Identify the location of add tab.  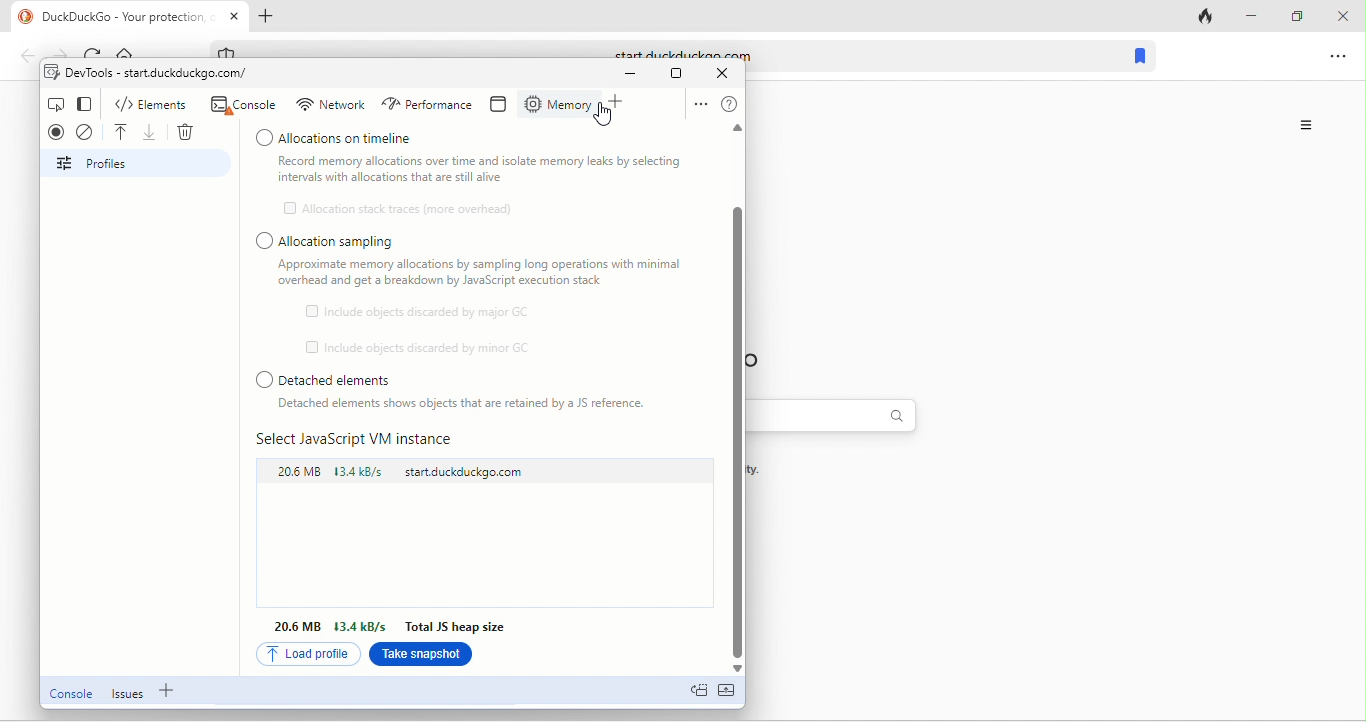
(276, 16).